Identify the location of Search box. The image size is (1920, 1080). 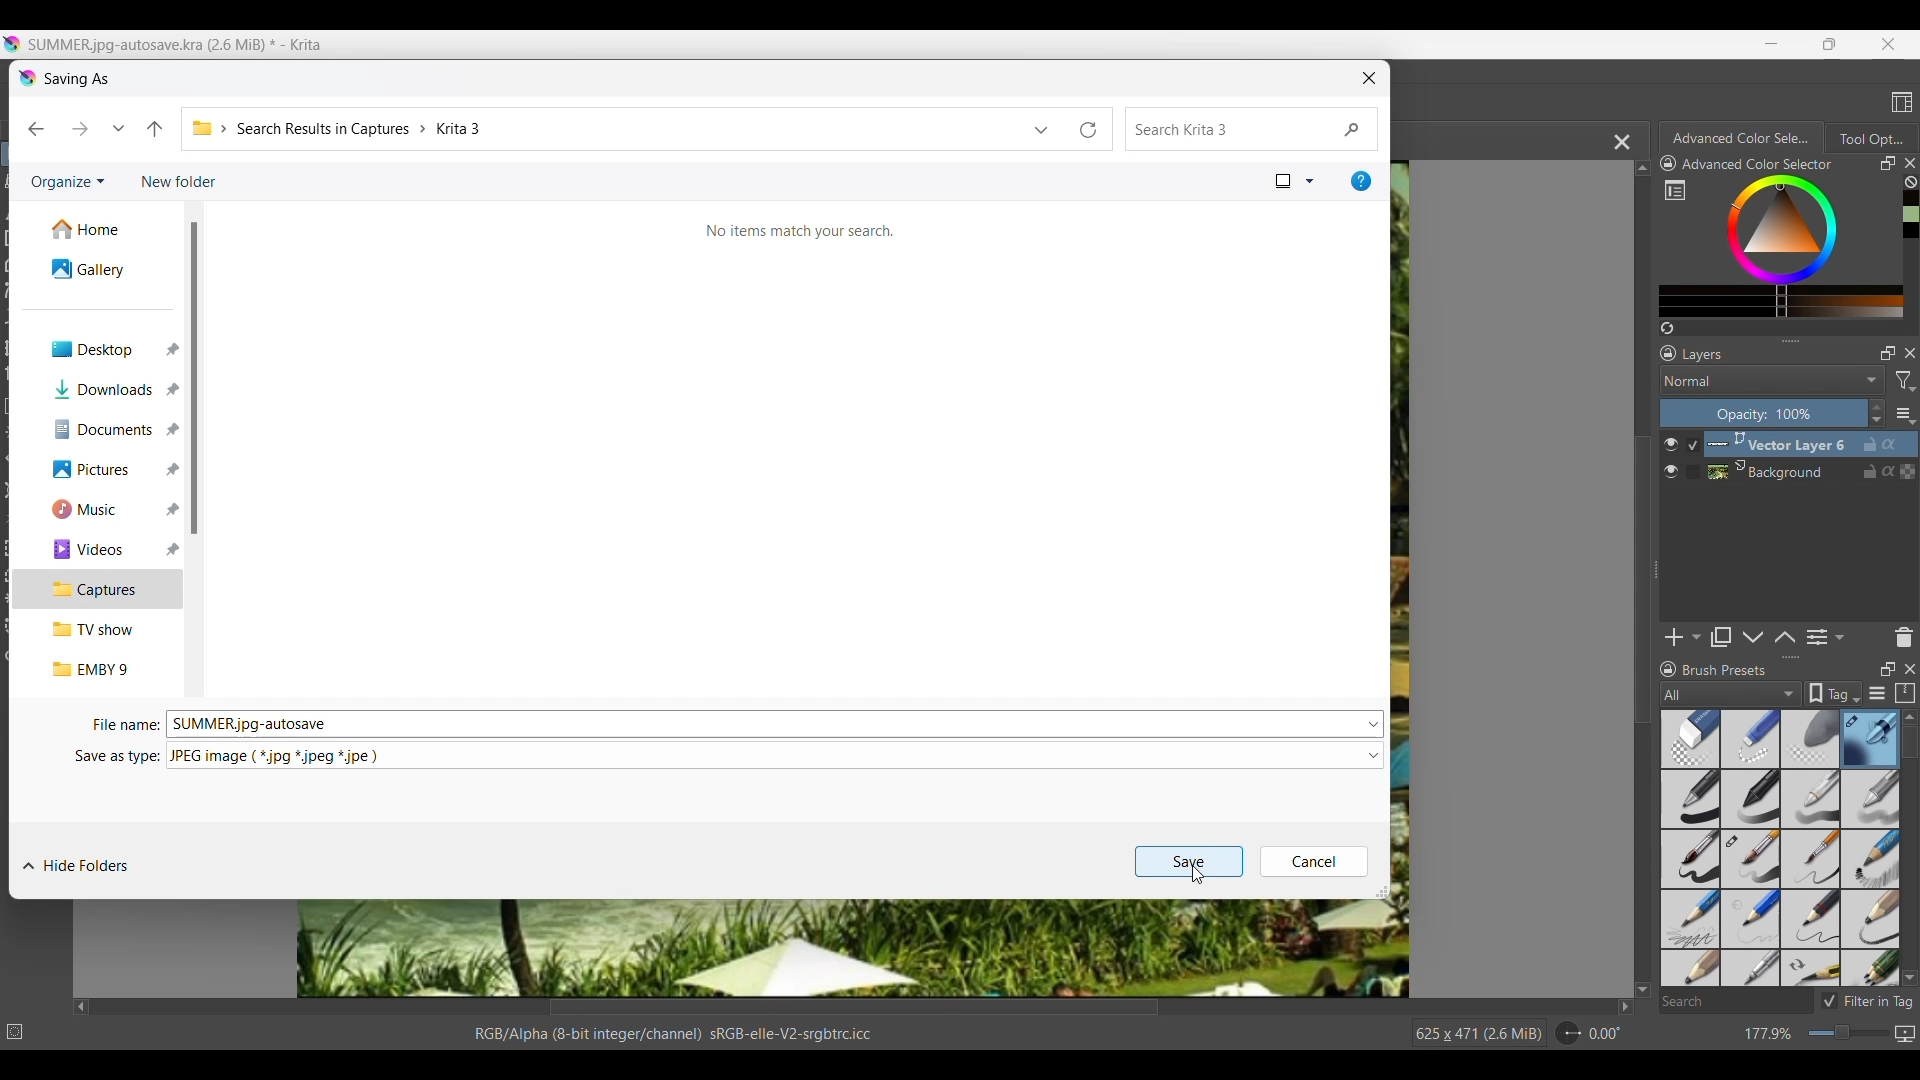
(1735, 1001).